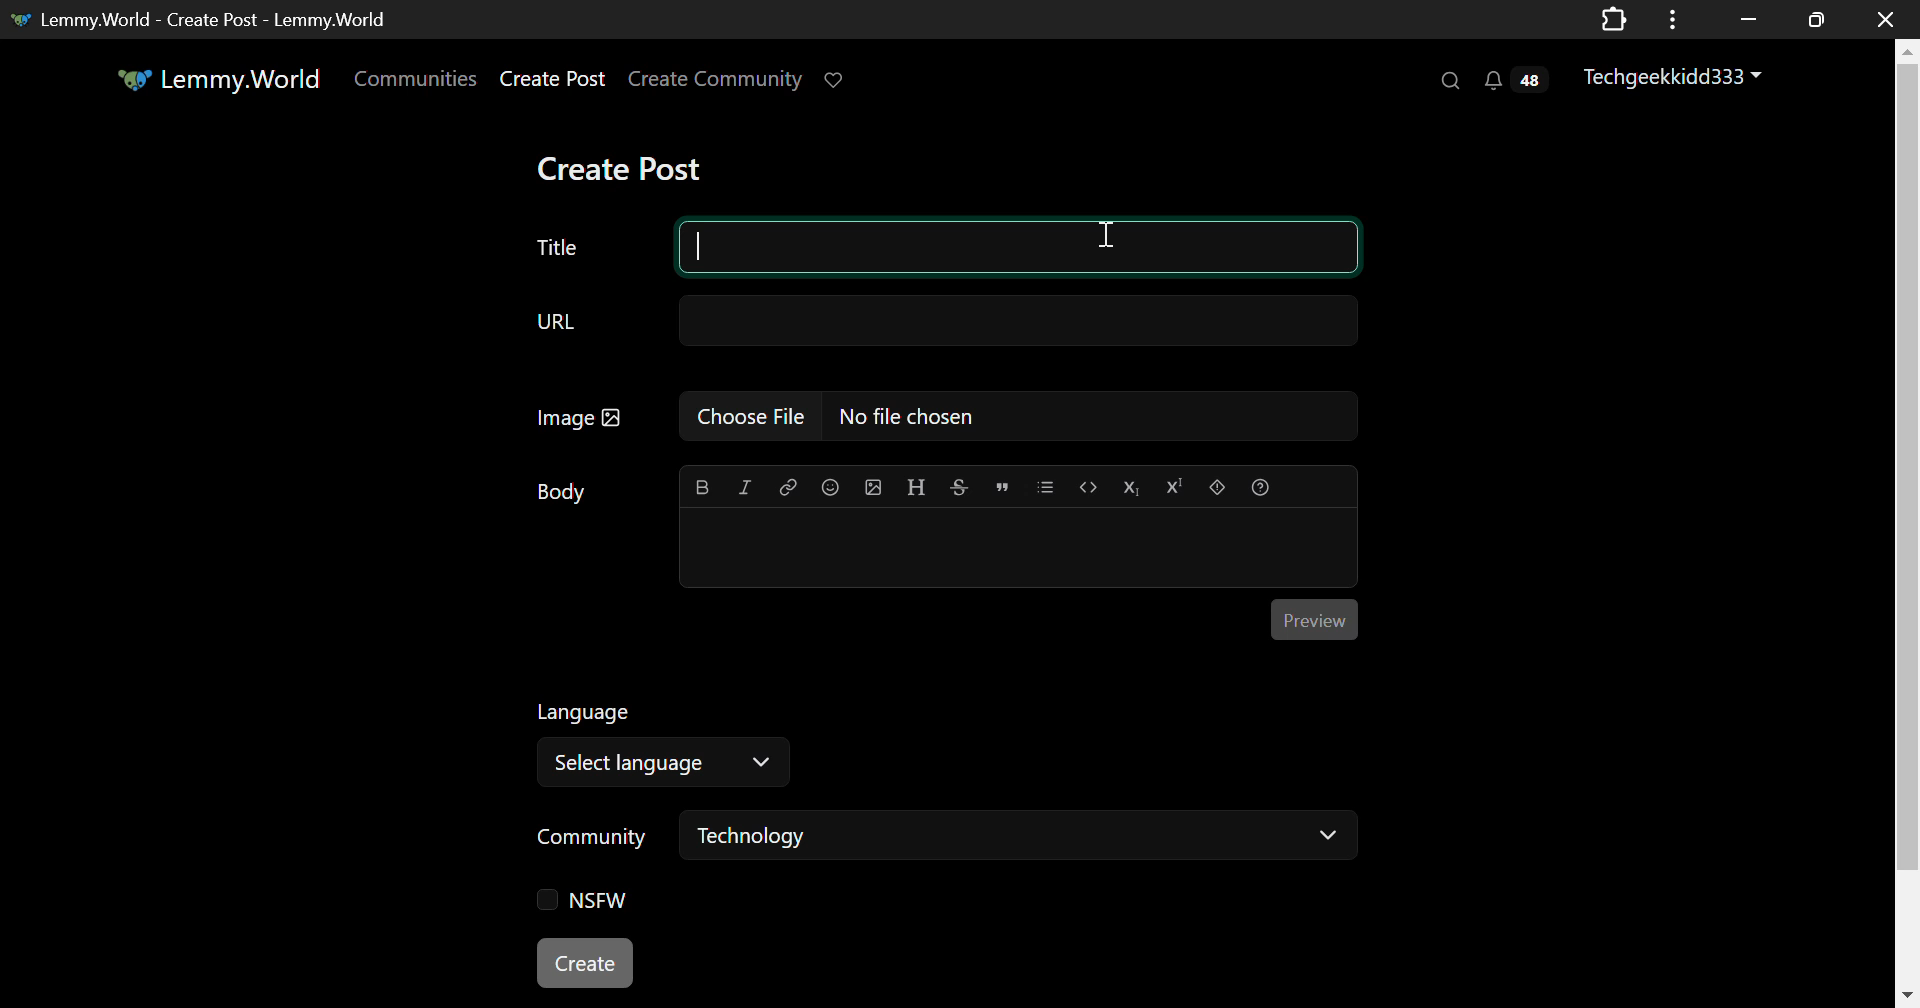 Image resolution: width=1920 pixels, height=1008 pixels. Describe the element at coordinates (1214, 486) in the screenshot. I see `spoiler` at that location.